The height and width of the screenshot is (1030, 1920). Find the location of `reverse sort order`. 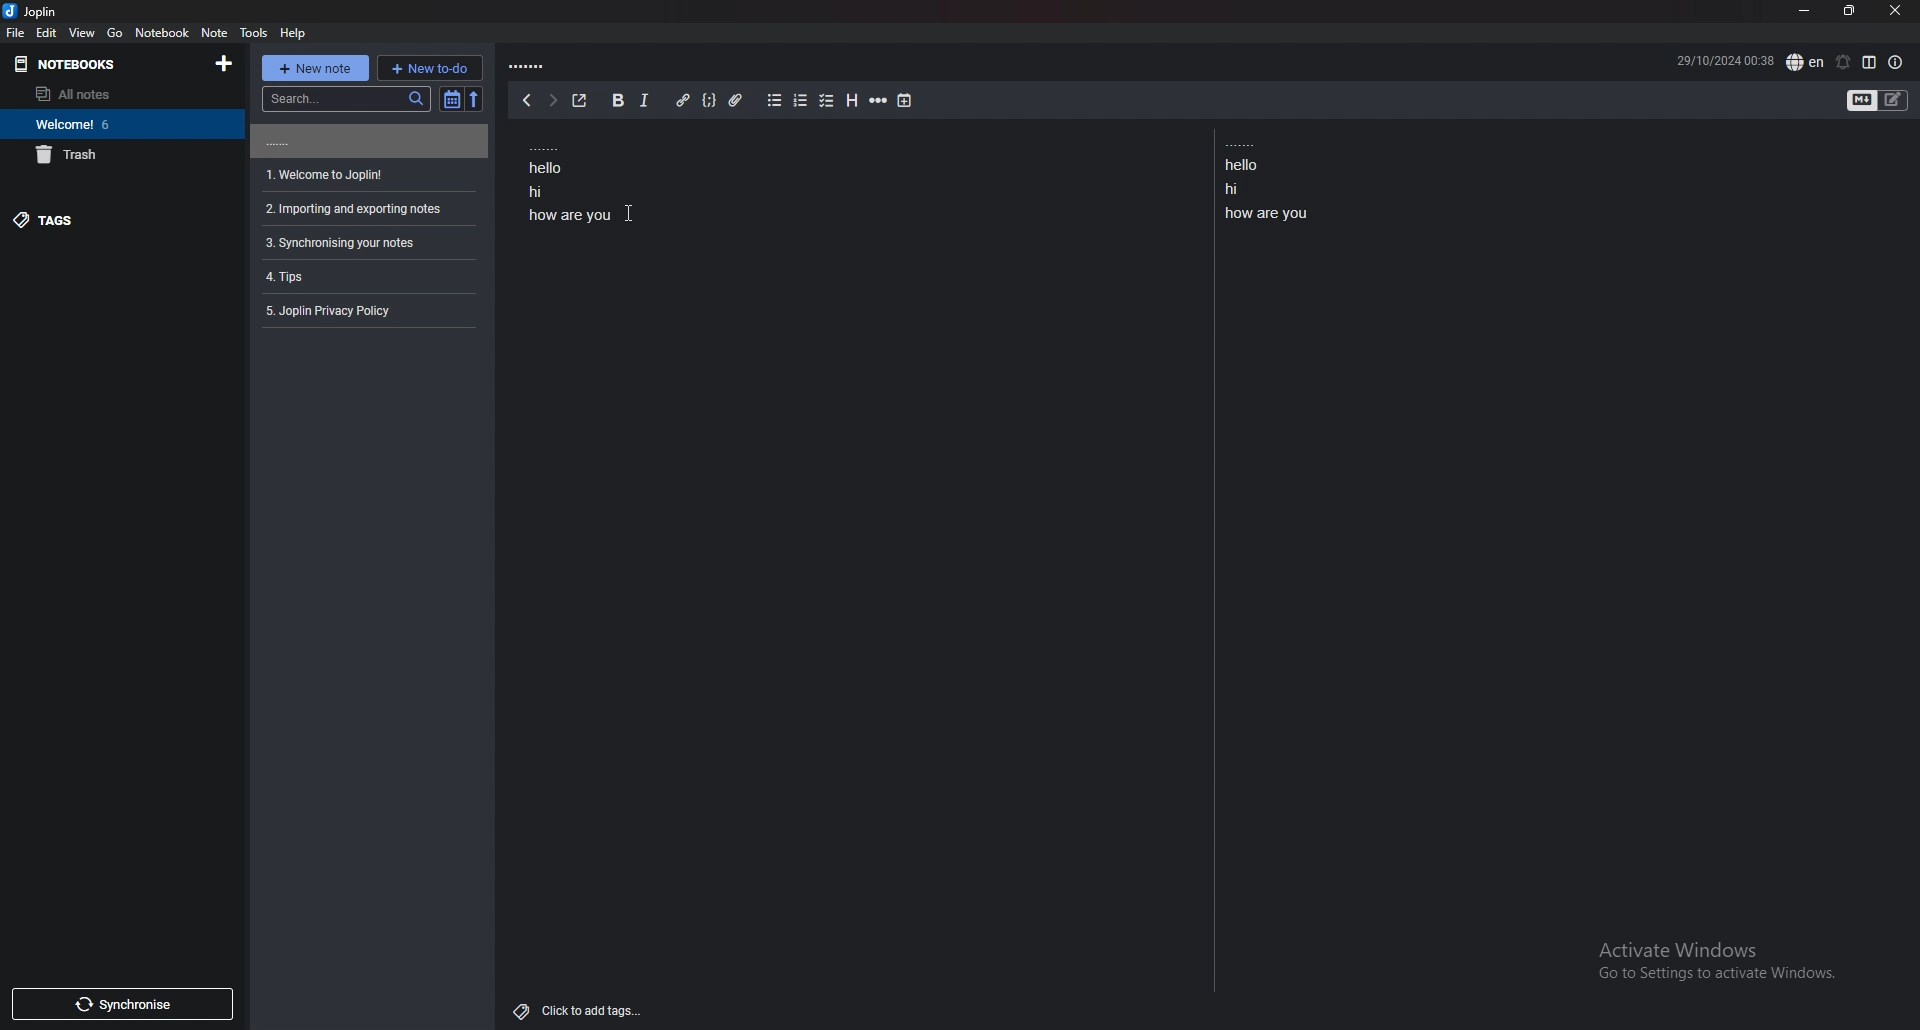

reverse sort order is located at coordinates (476, 99).